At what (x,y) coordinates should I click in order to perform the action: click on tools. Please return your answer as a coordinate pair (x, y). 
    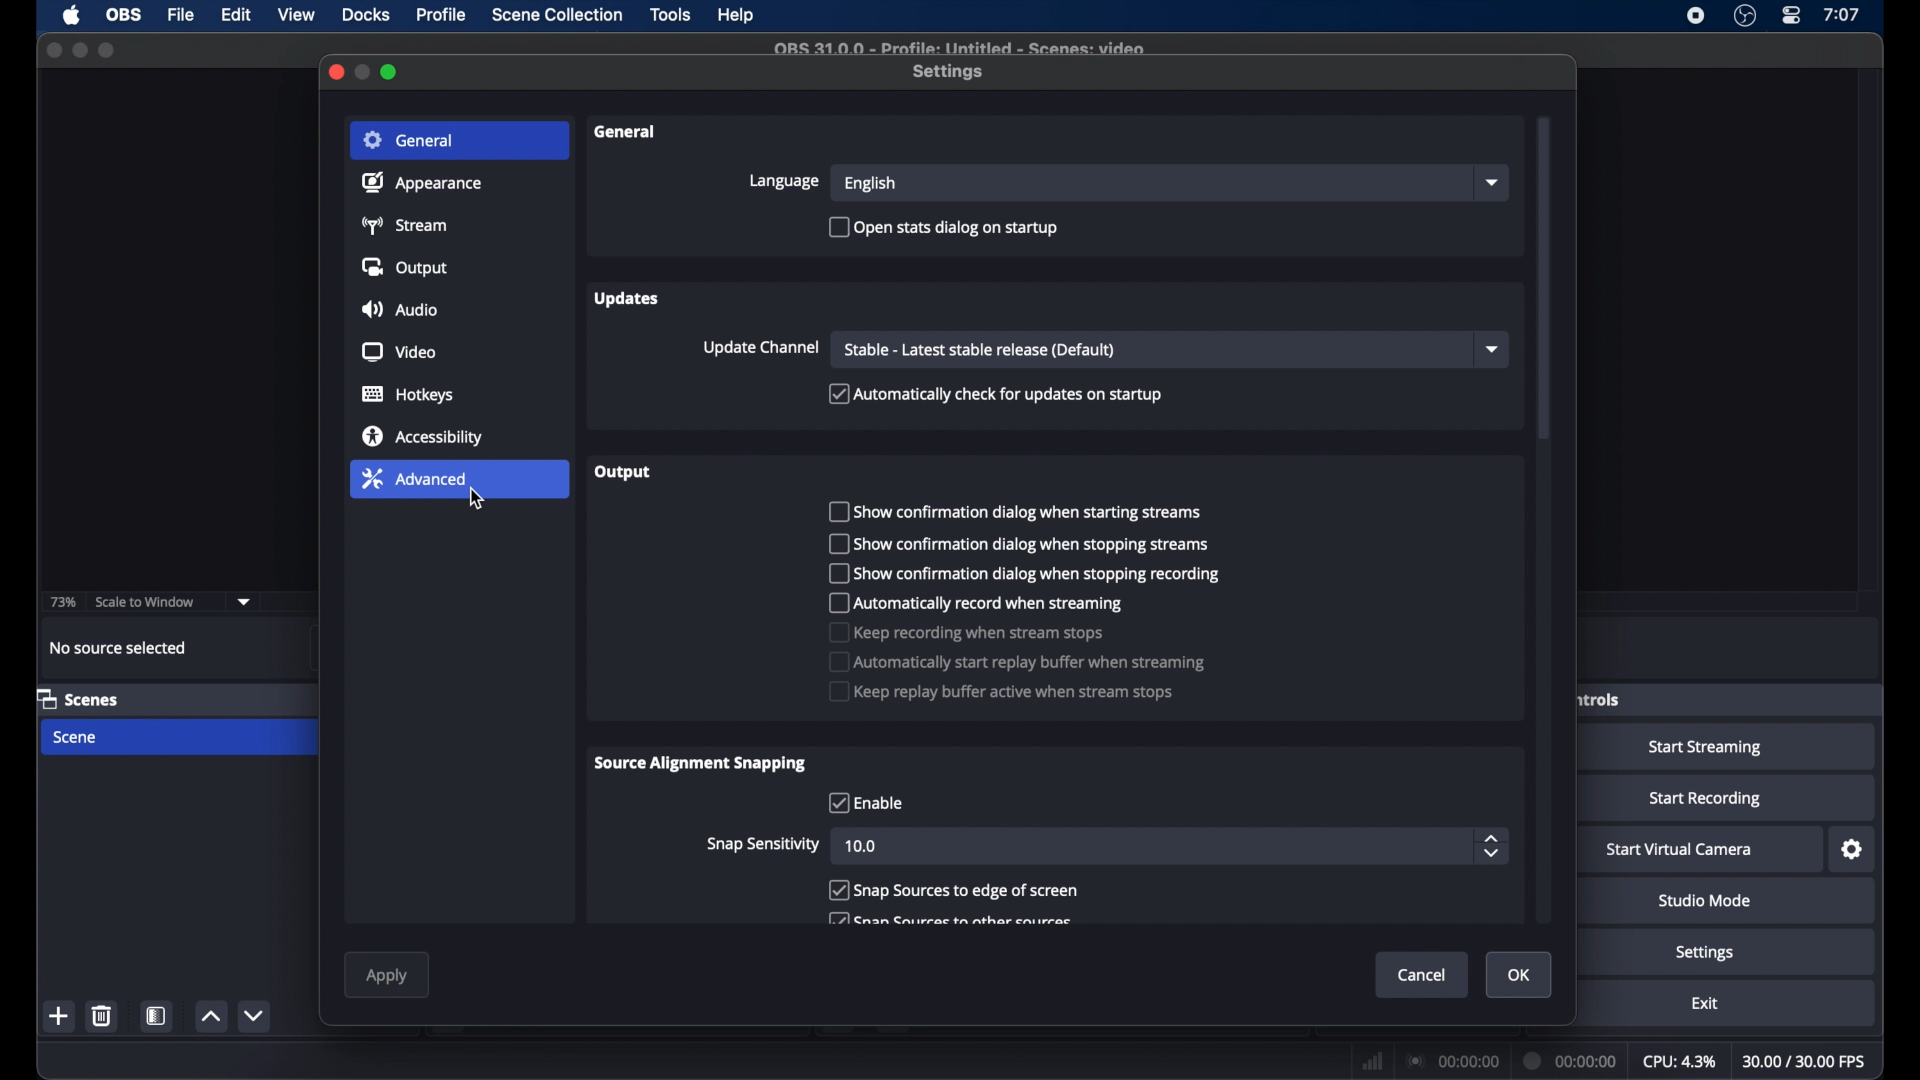
    Looking at the image, I should click on (670, 14).